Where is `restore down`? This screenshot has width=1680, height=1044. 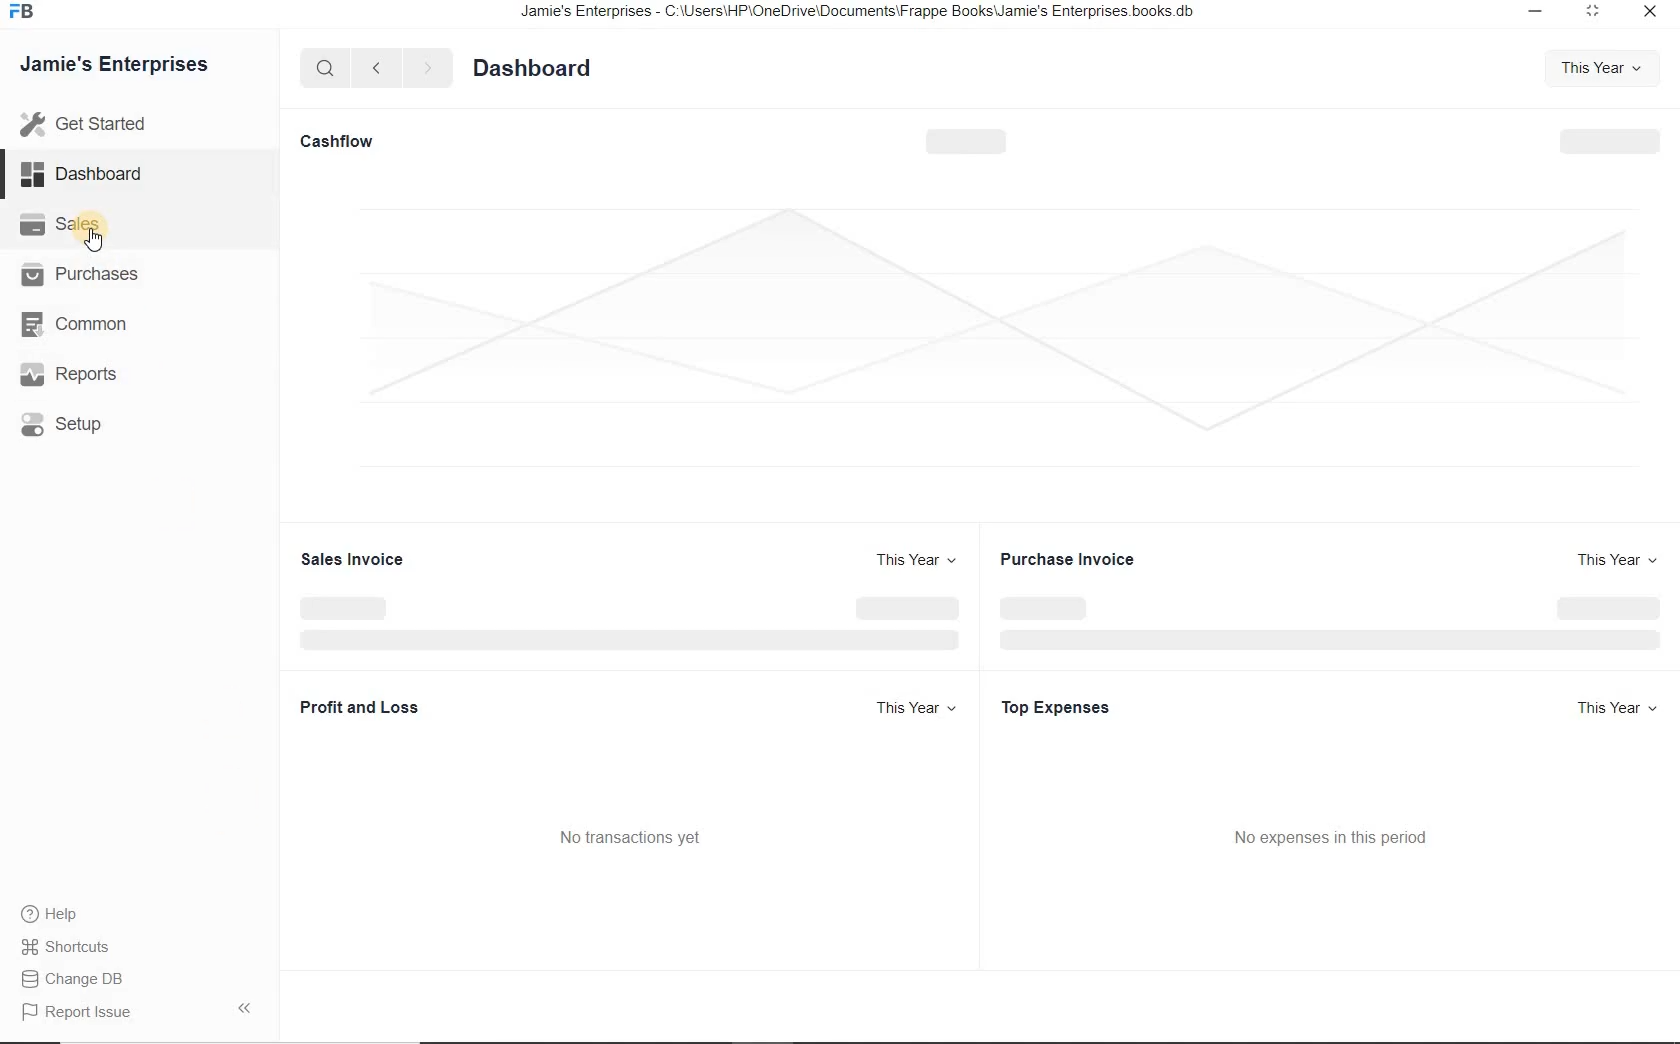
restore down is located at coordinates (1531, 13).